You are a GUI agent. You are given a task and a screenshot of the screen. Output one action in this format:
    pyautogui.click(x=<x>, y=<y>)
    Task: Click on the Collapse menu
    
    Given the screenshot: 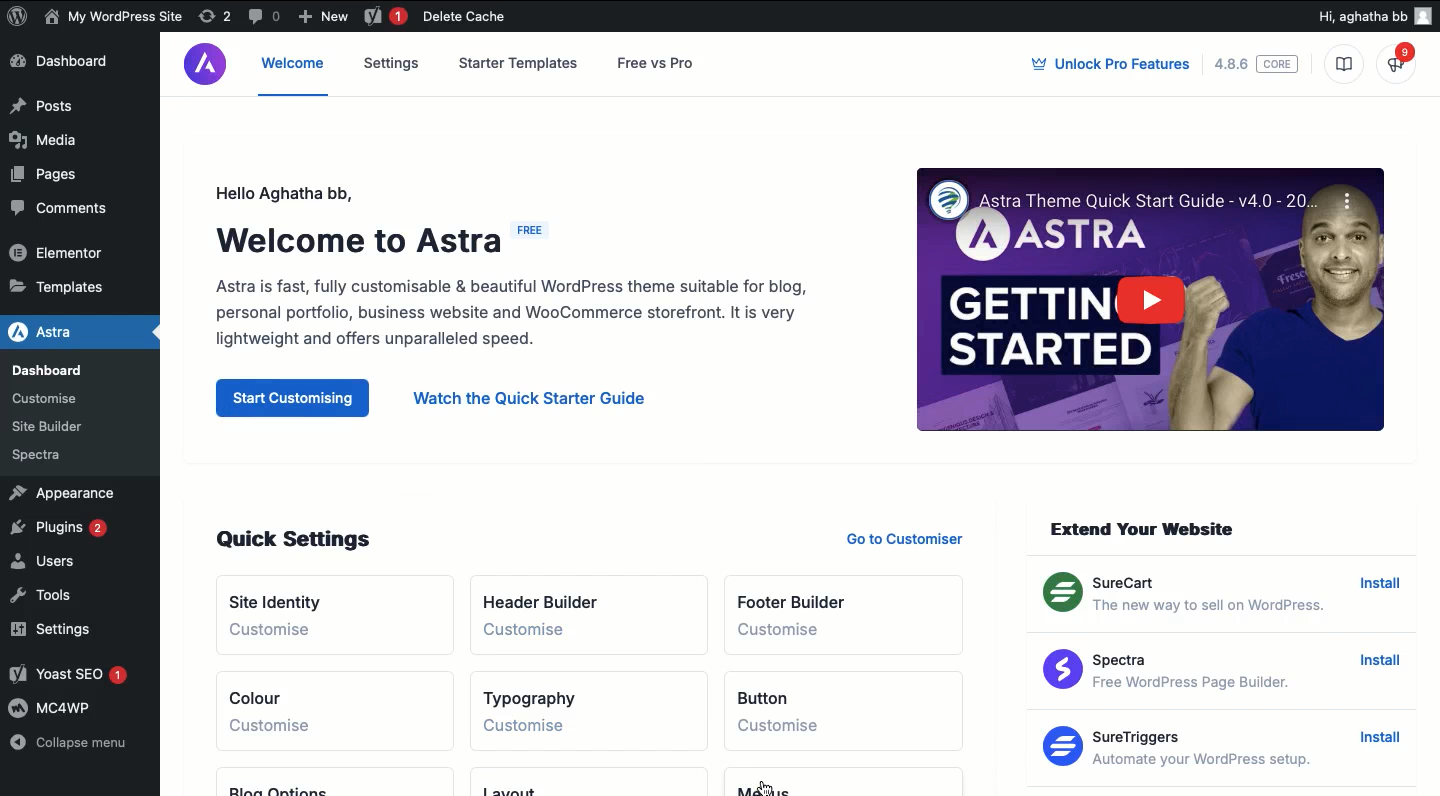 What is the action you would take?
    pyautogui.click(x=79, y=744)
    